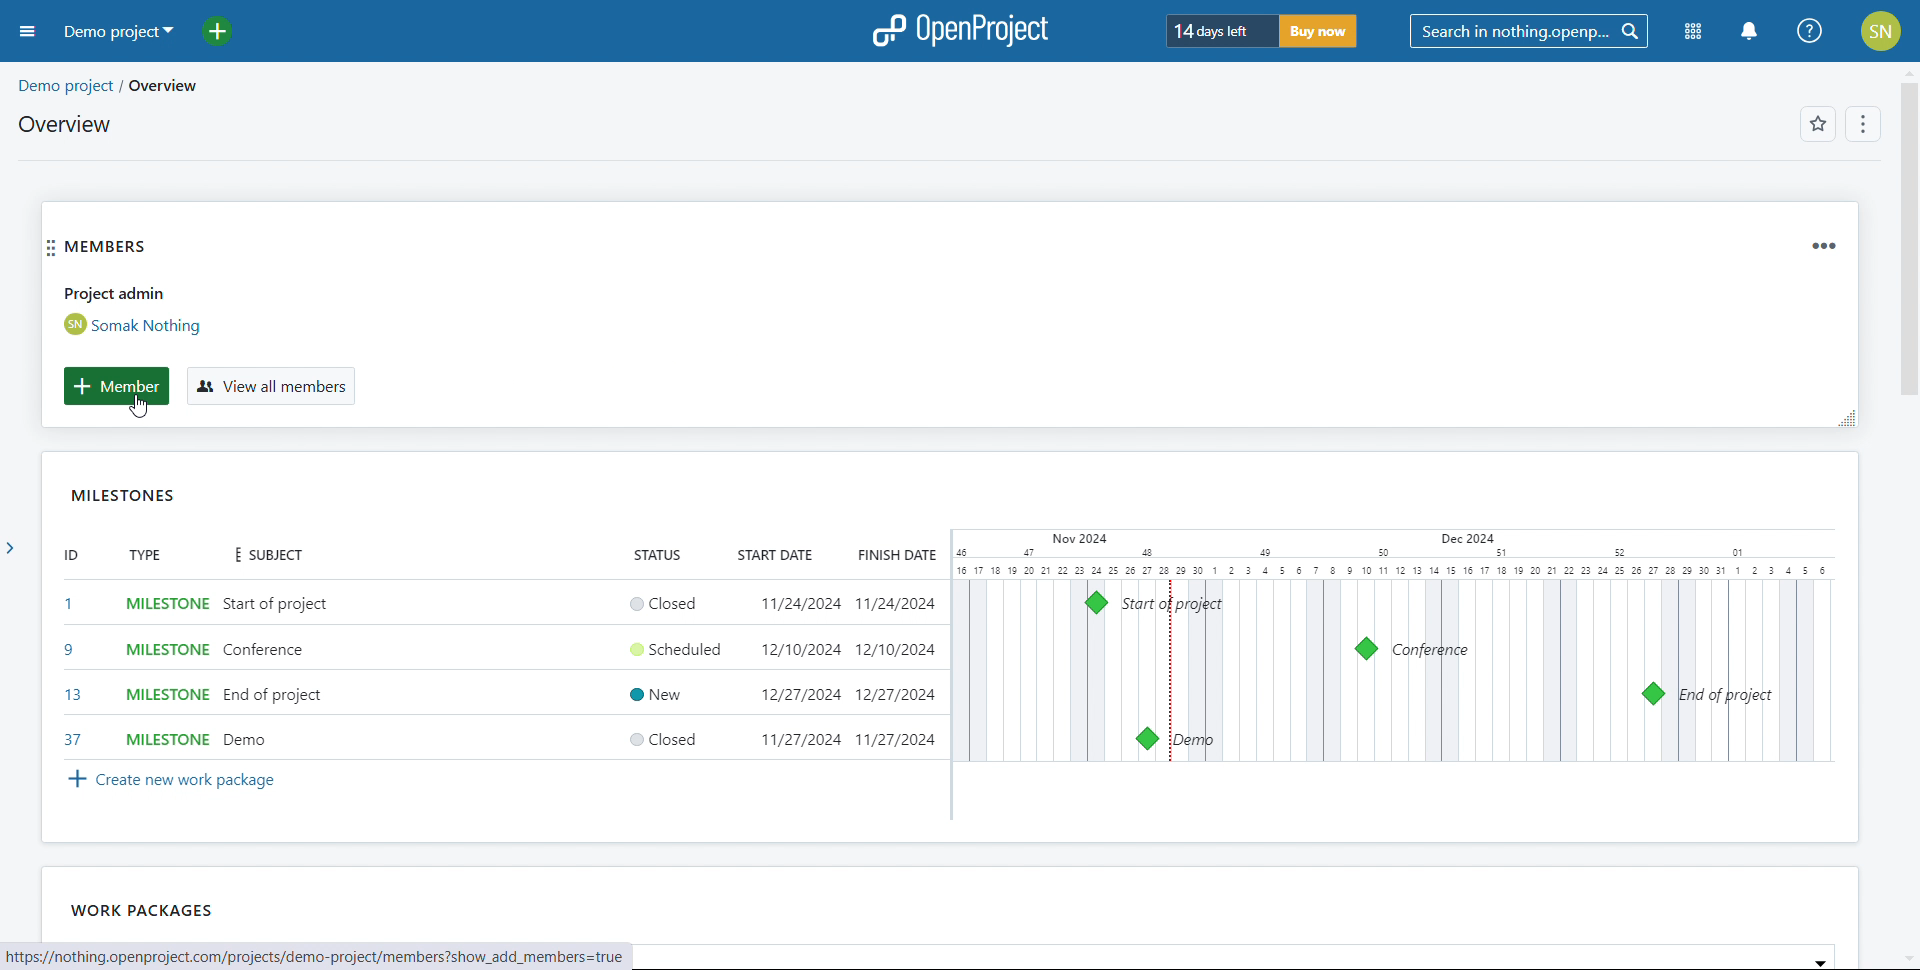 The height and width of the screenshot is (970, 1920). I want to click on end of project, so click(280, 696).